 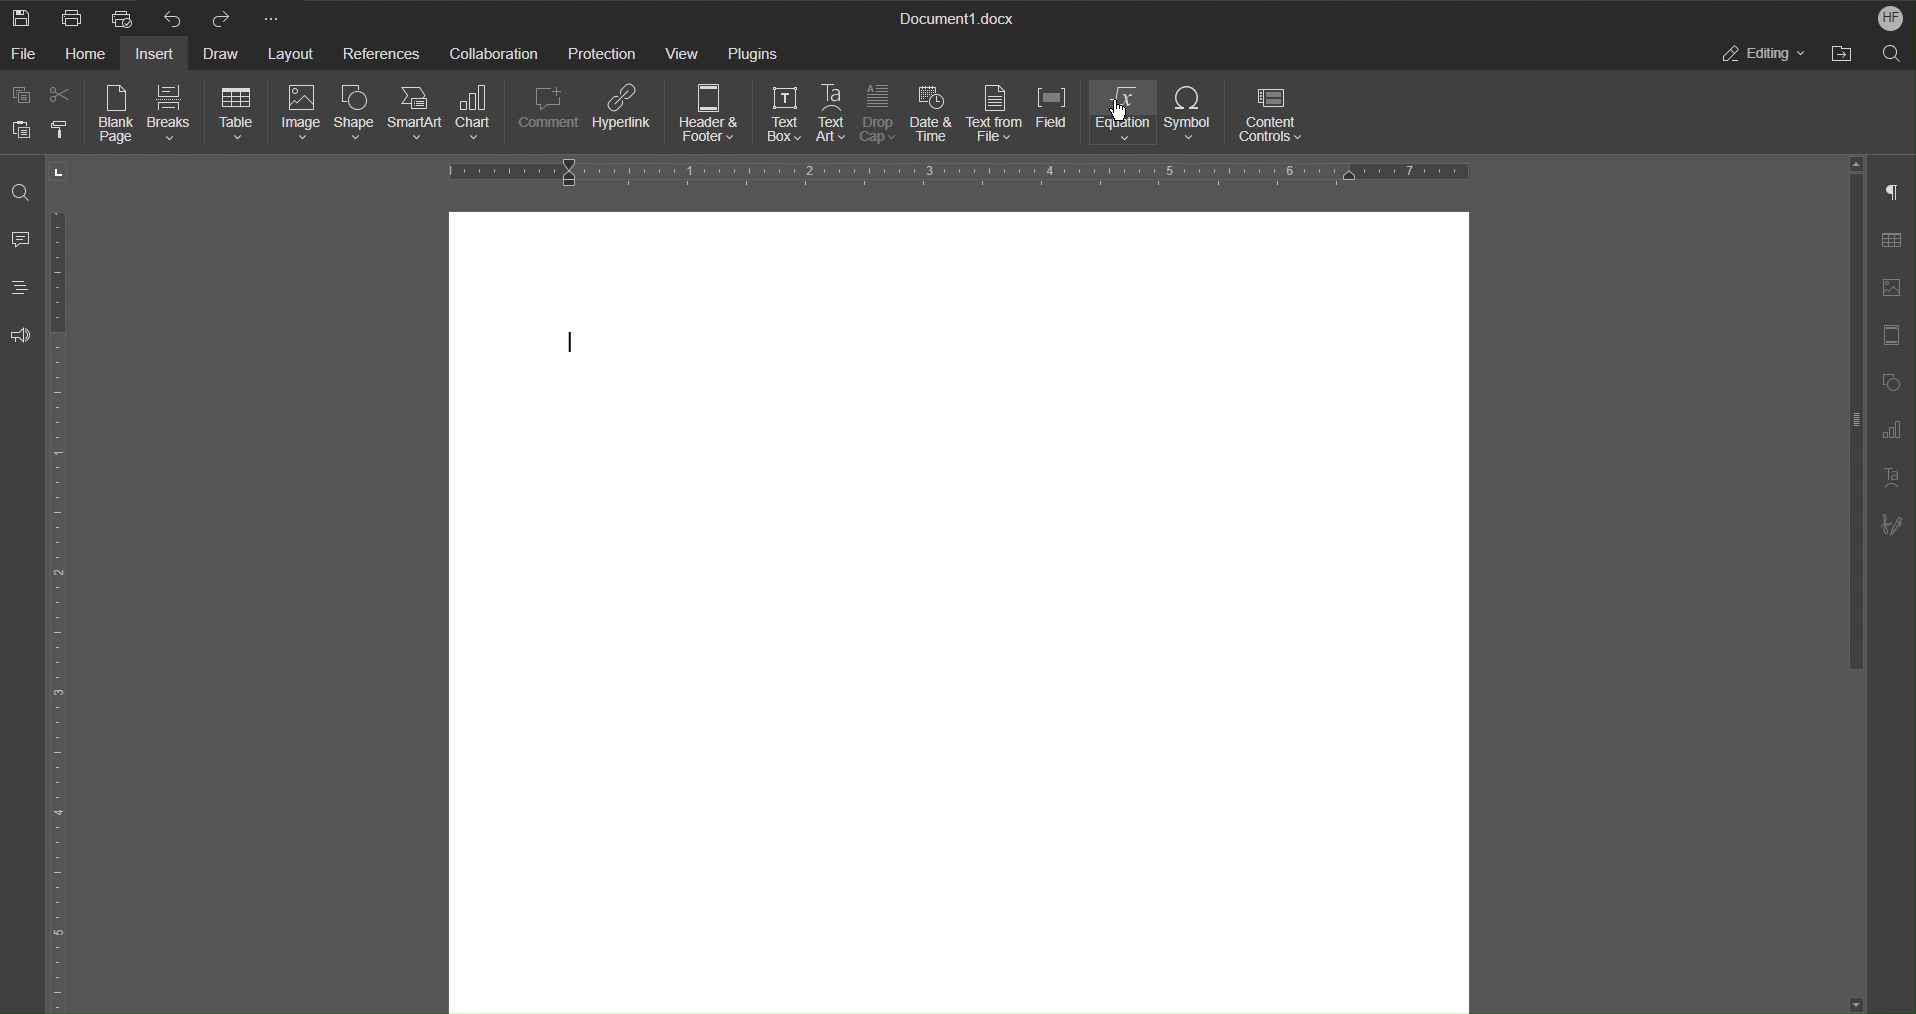 What do you see at coordinates (23, 288) in the screenshot?
I see `Headings` at bounding box center [23, 288].